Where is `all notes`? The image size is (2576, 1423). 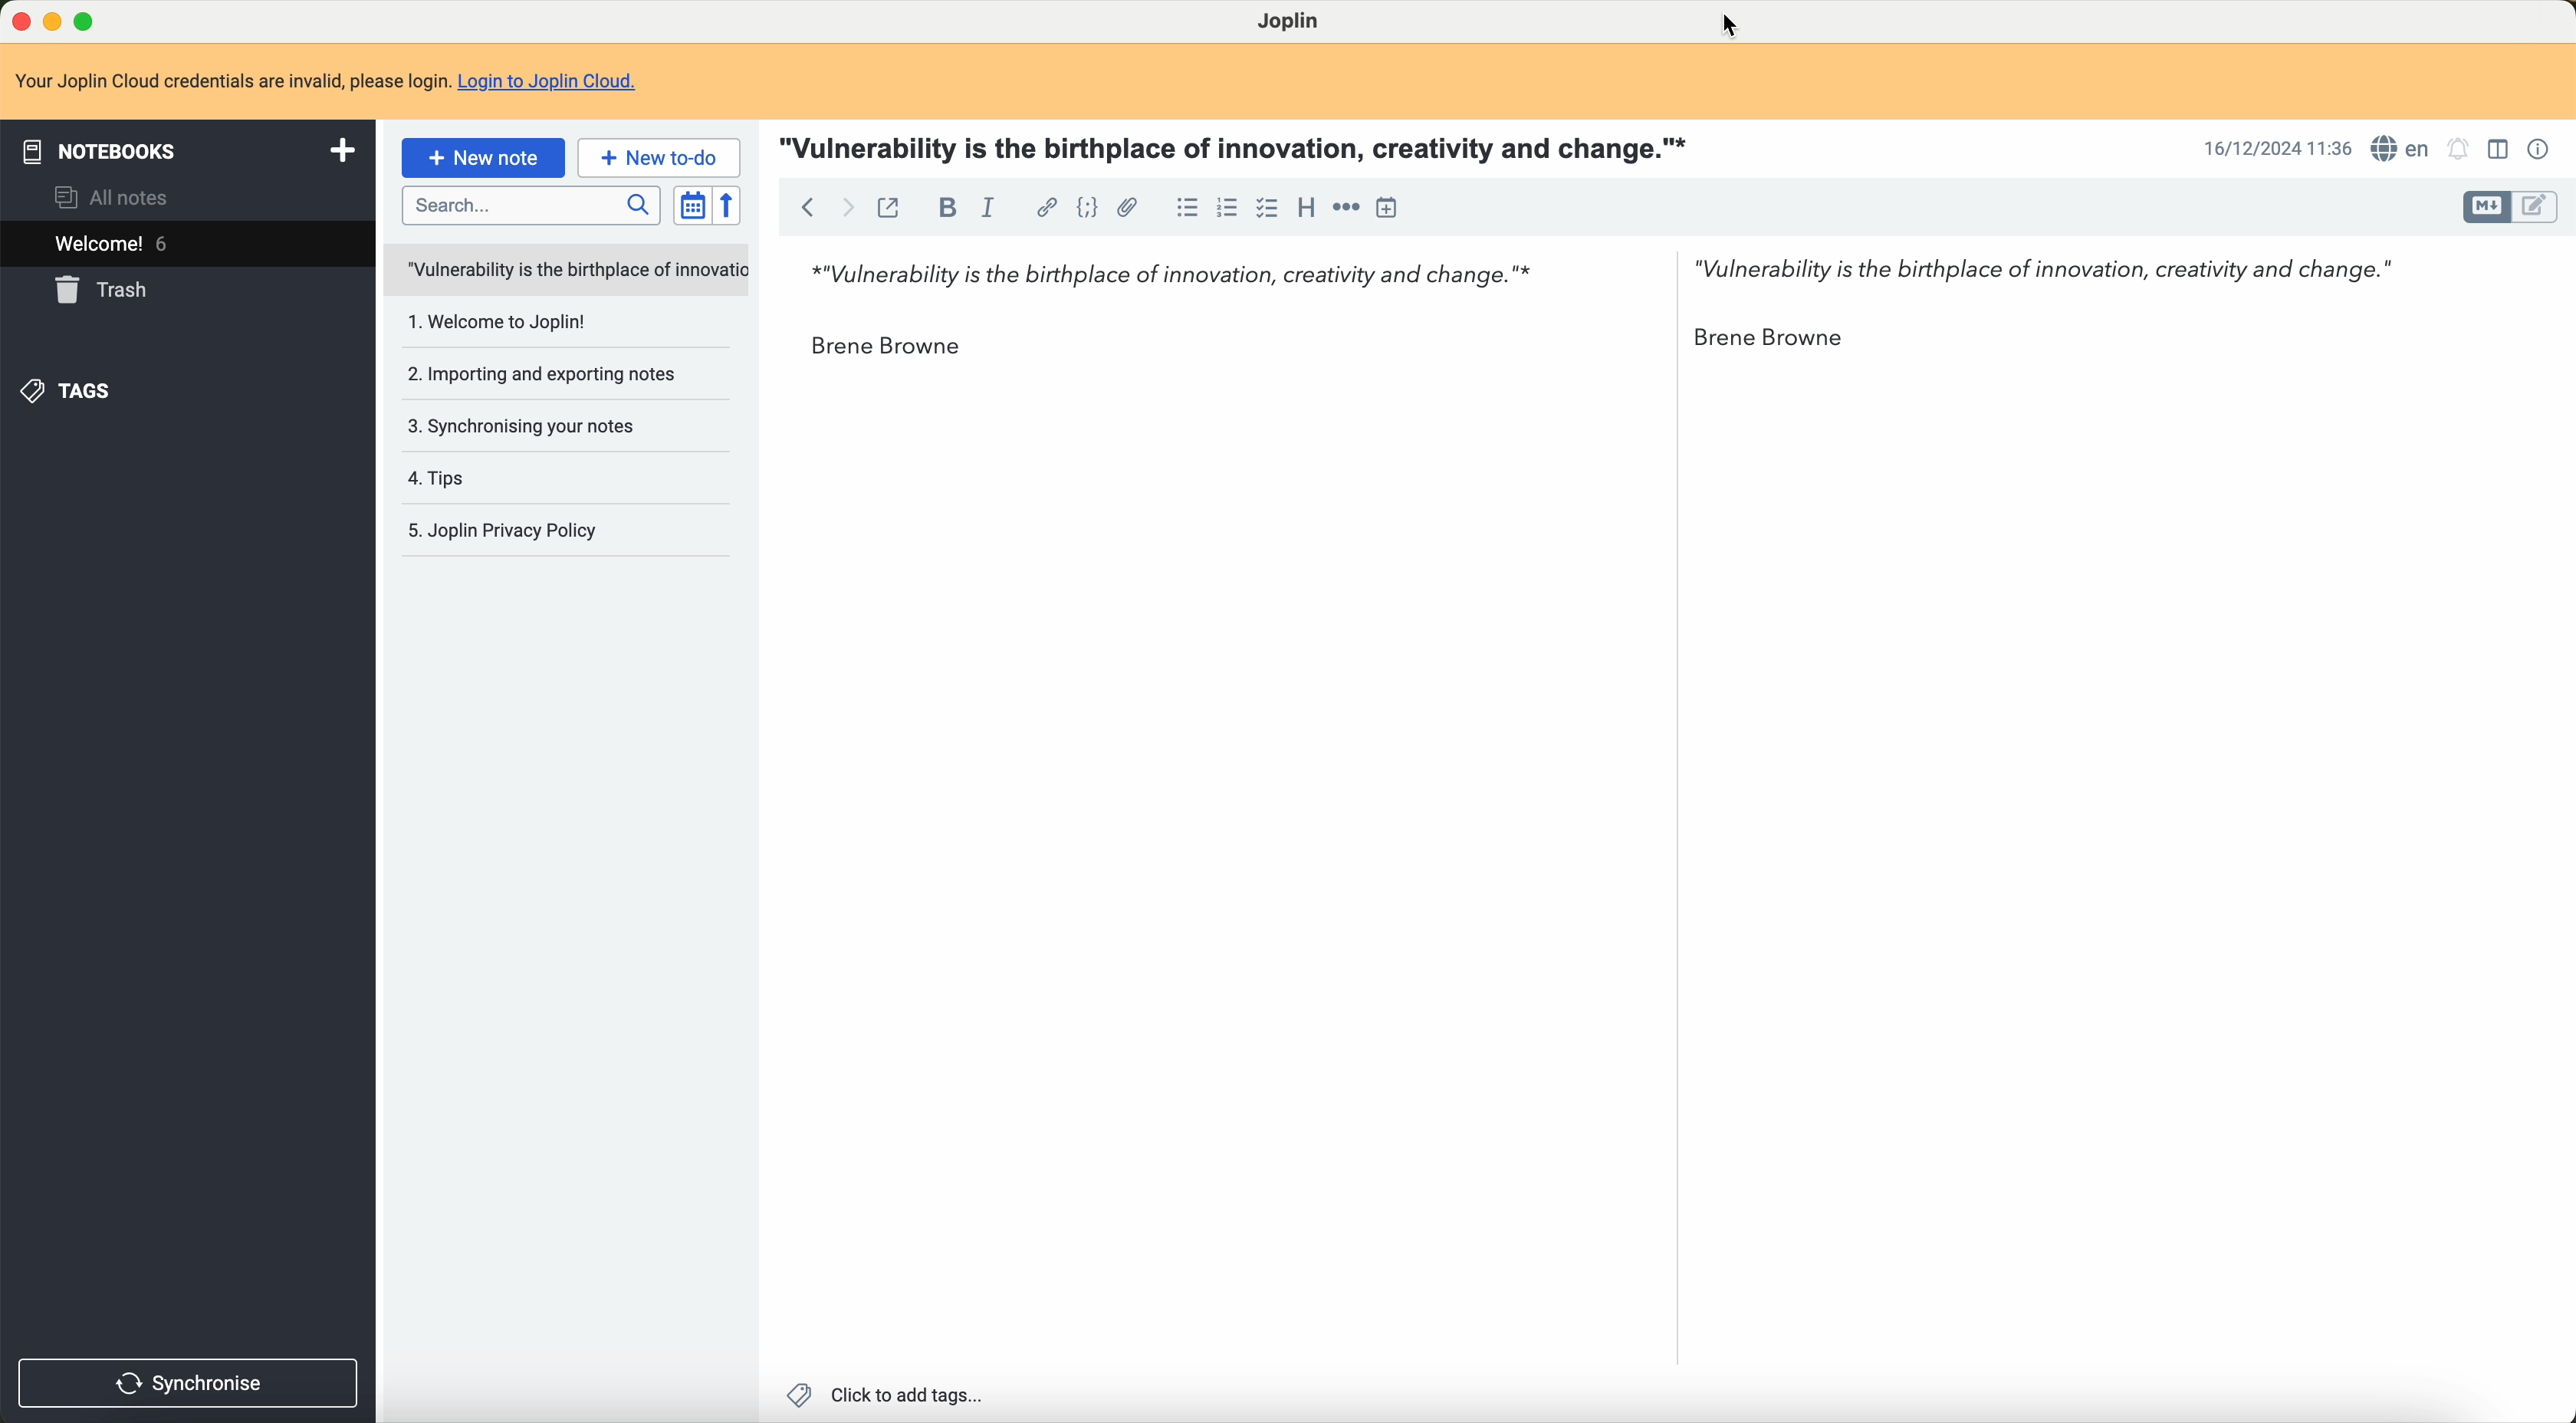 all notes is located at coordinates (119, 196).